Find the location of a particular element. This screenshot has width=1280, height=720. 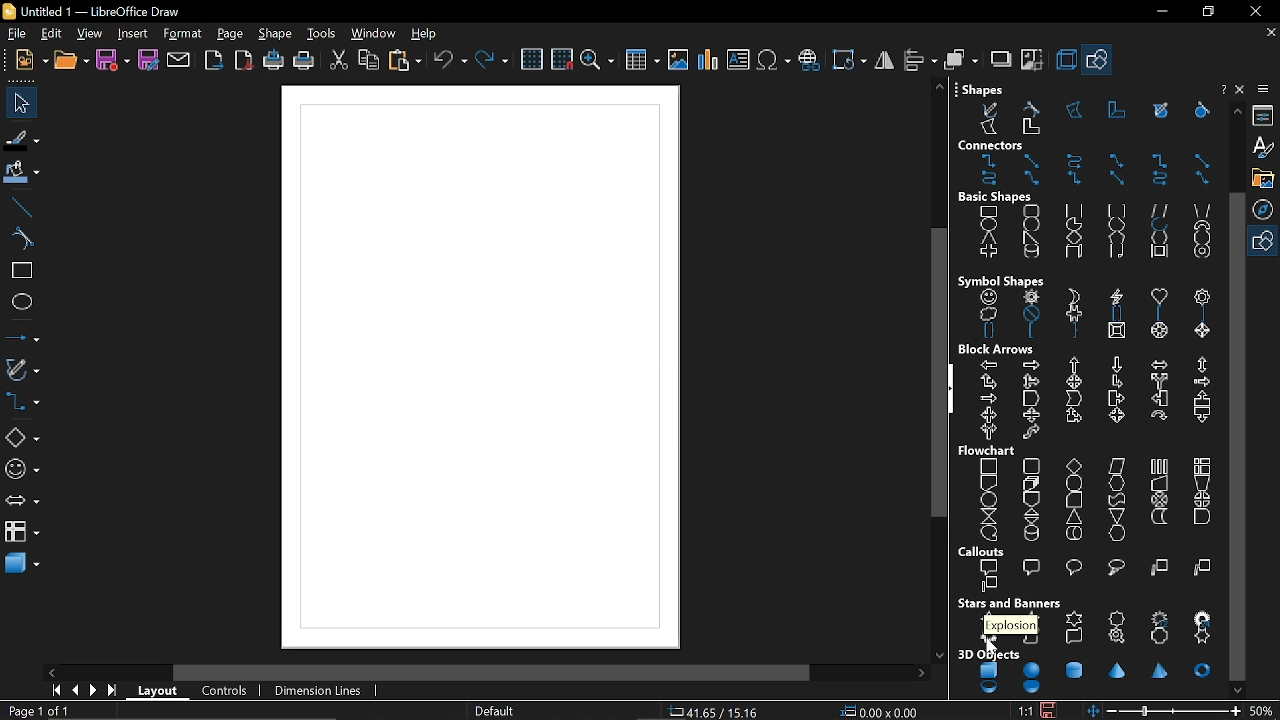

current page (Page 1 of 1) is located at coordinates (37, 711).